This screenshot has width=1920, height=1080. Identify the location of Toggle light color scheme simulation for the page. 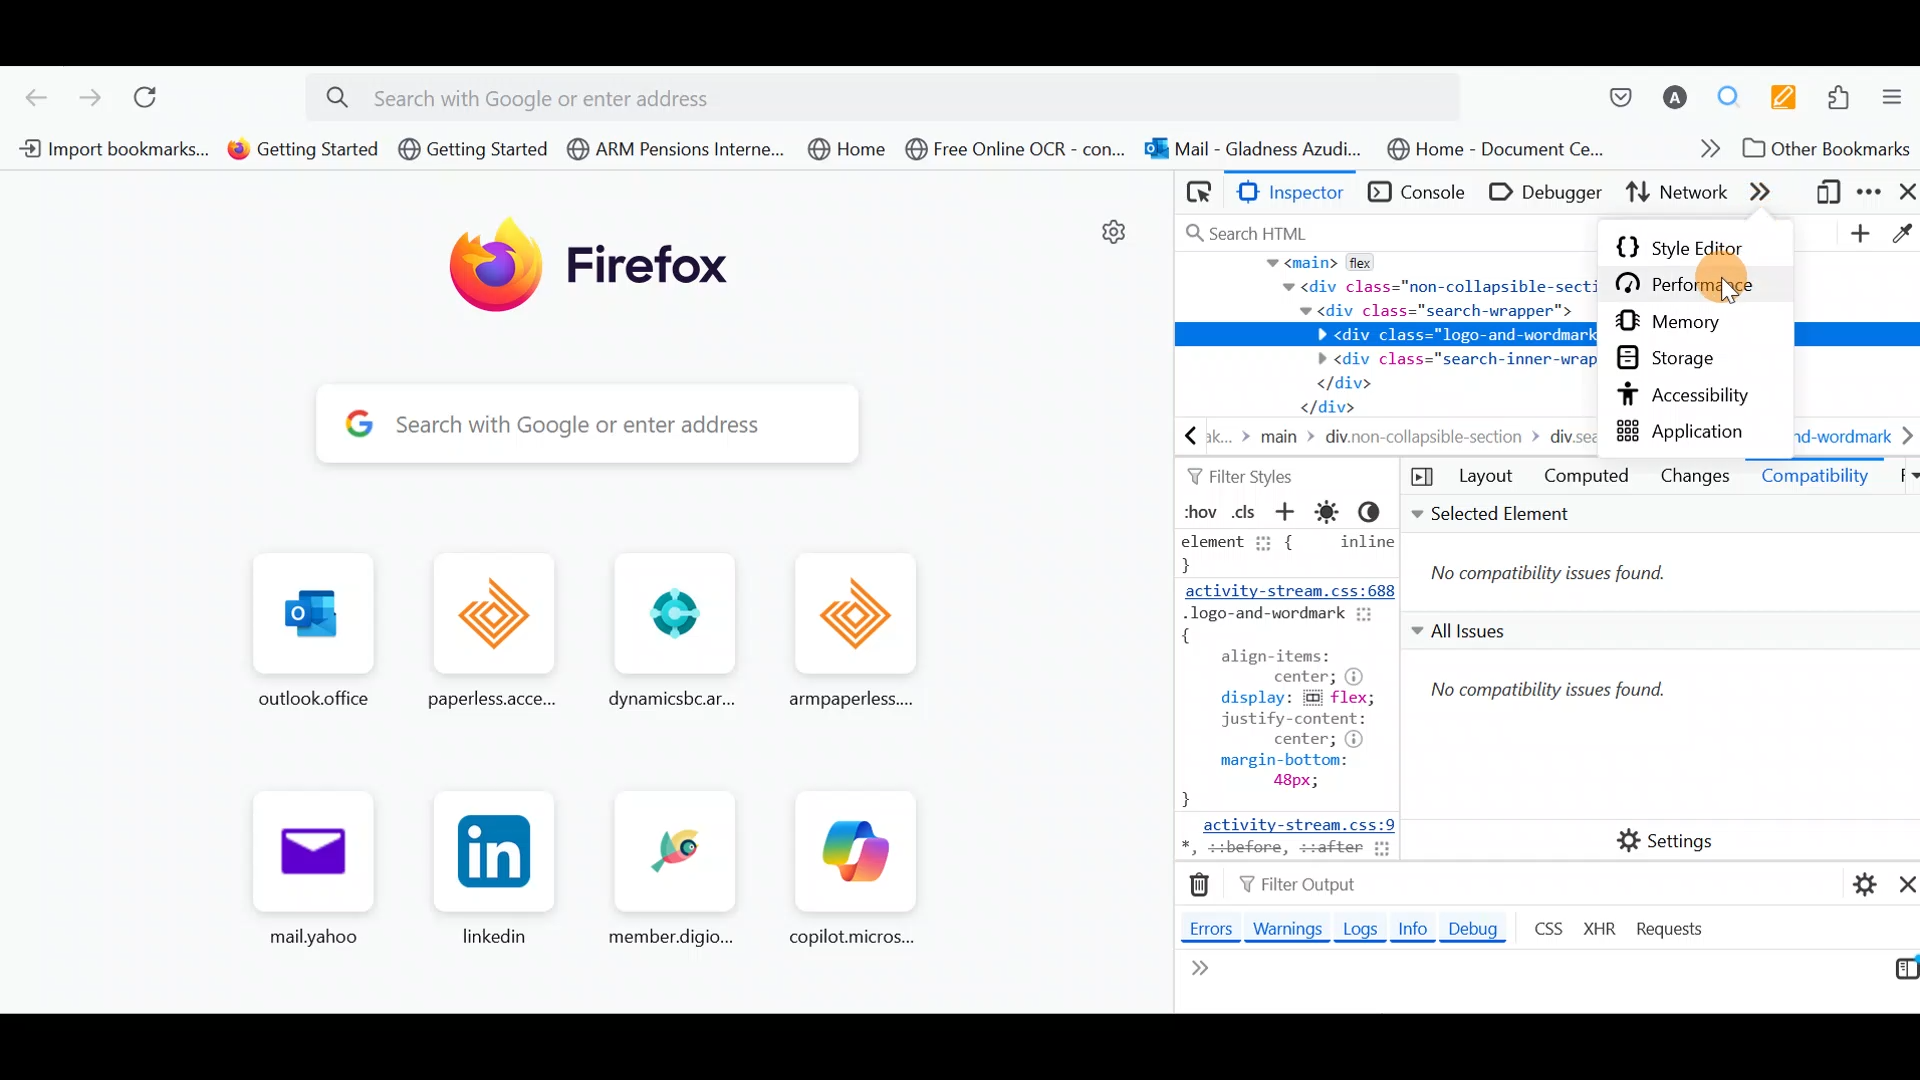
(1330, 512).